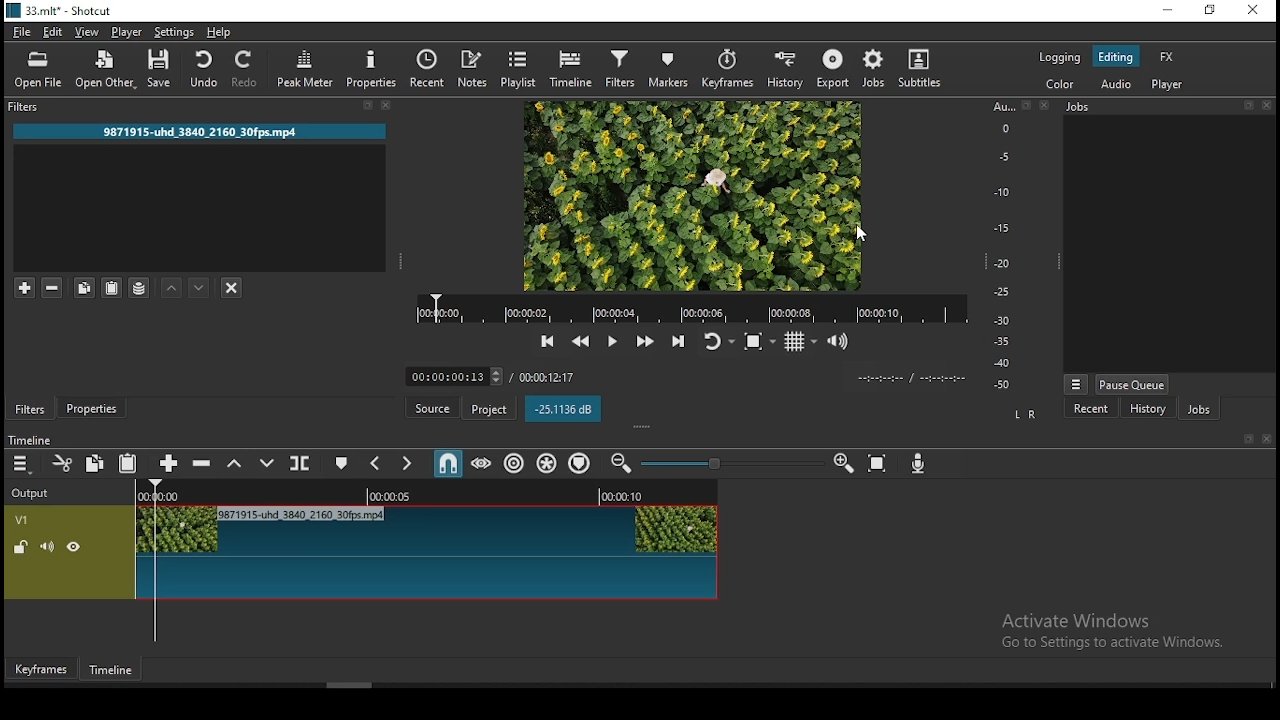  Describe the element at coordinates (688, 195) in the screenshot. I see `preview` at that location.